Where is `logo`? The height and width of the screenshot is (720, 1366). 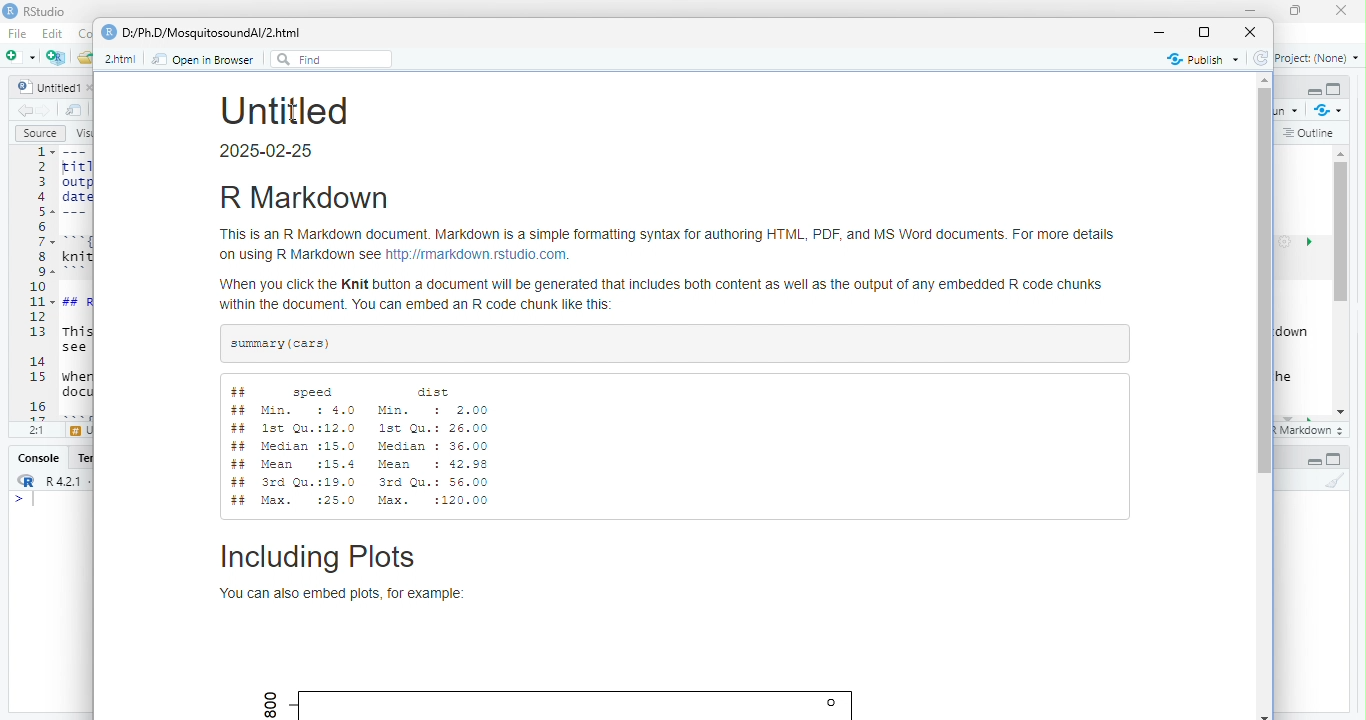
logo is located at coordinates (28, 480).